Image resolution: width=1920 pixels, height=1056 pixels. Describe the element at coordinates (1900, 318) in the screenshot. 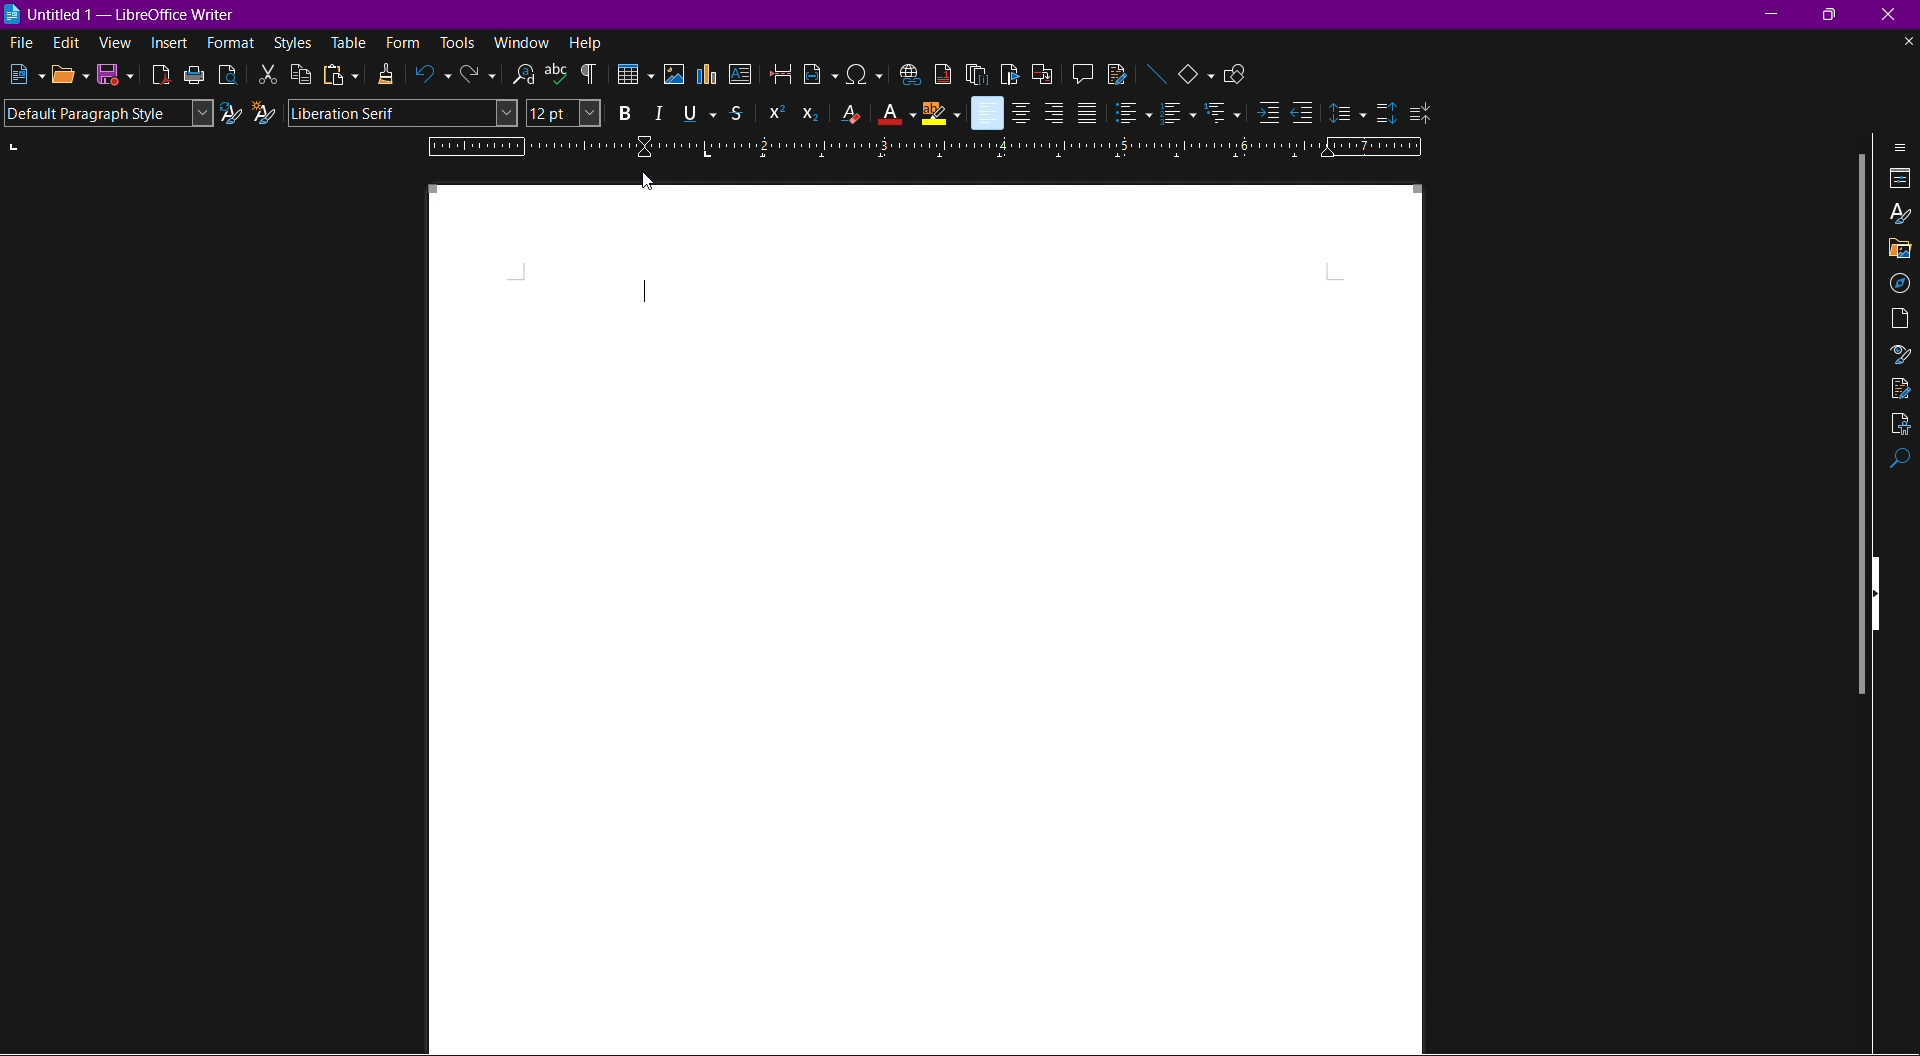

I see `Page` at that location.